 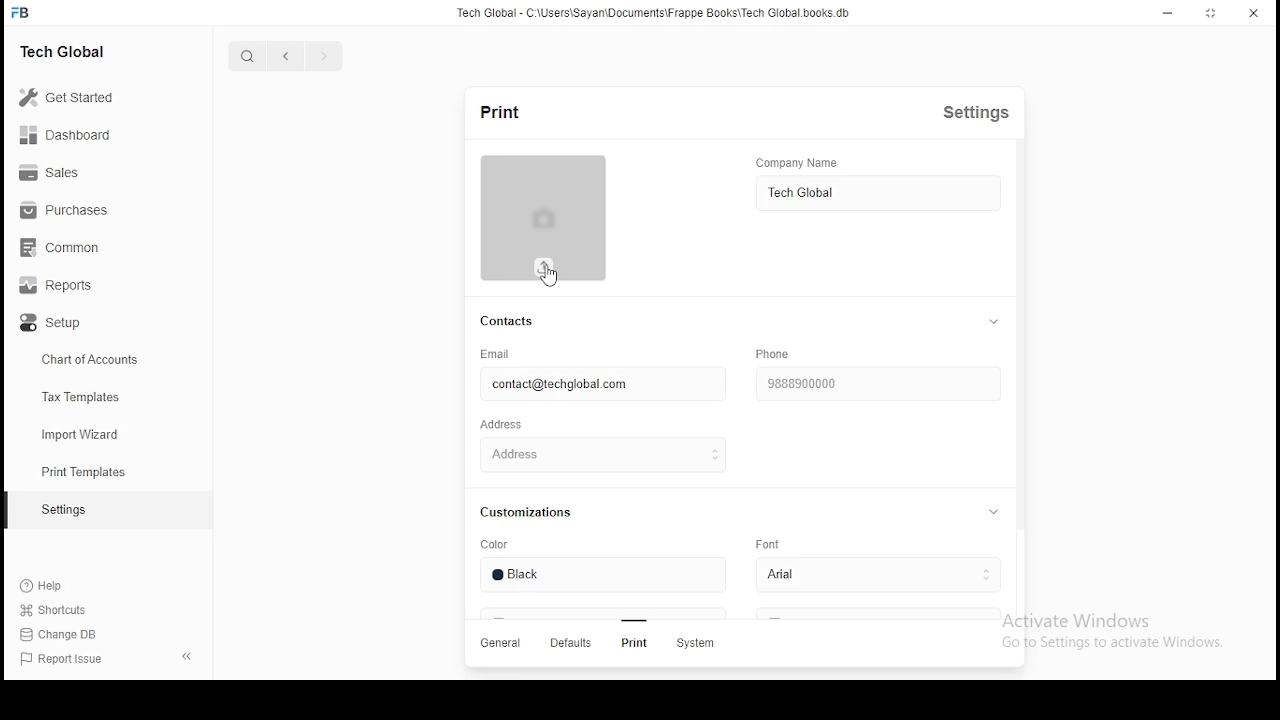 I want to click on Settings , so click(x=63, y=512).